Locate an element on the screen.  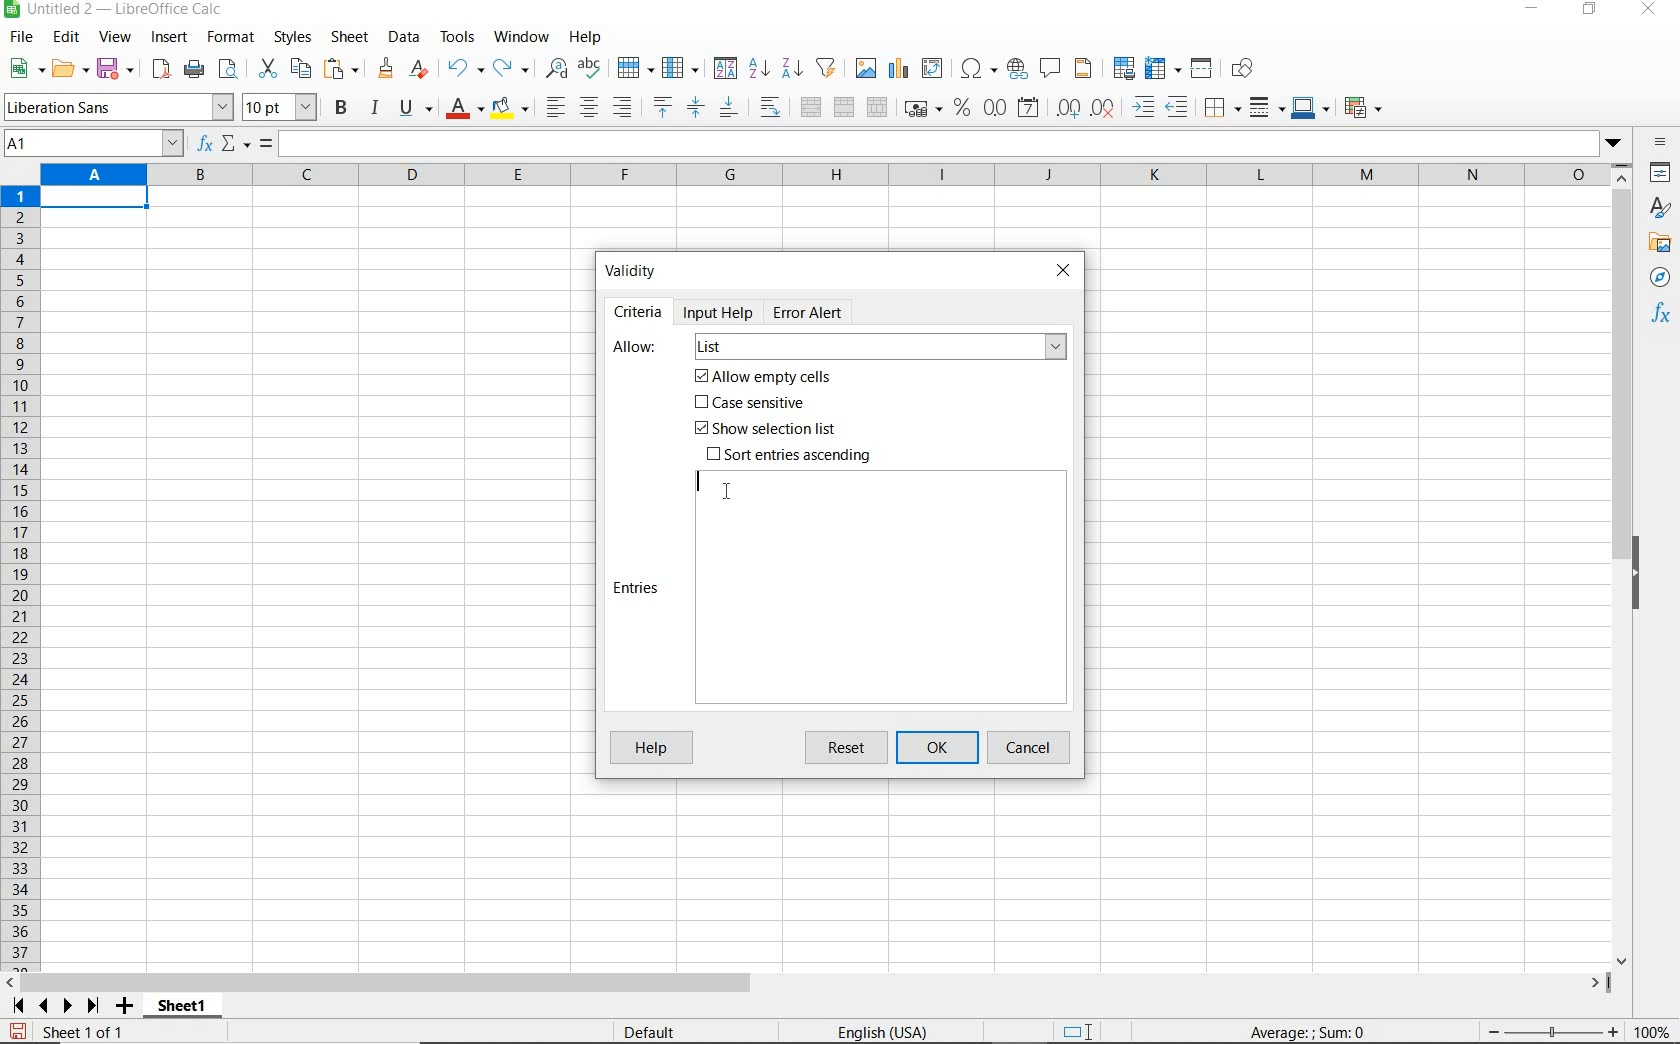
Criteria is located at coordinates (638, 312).